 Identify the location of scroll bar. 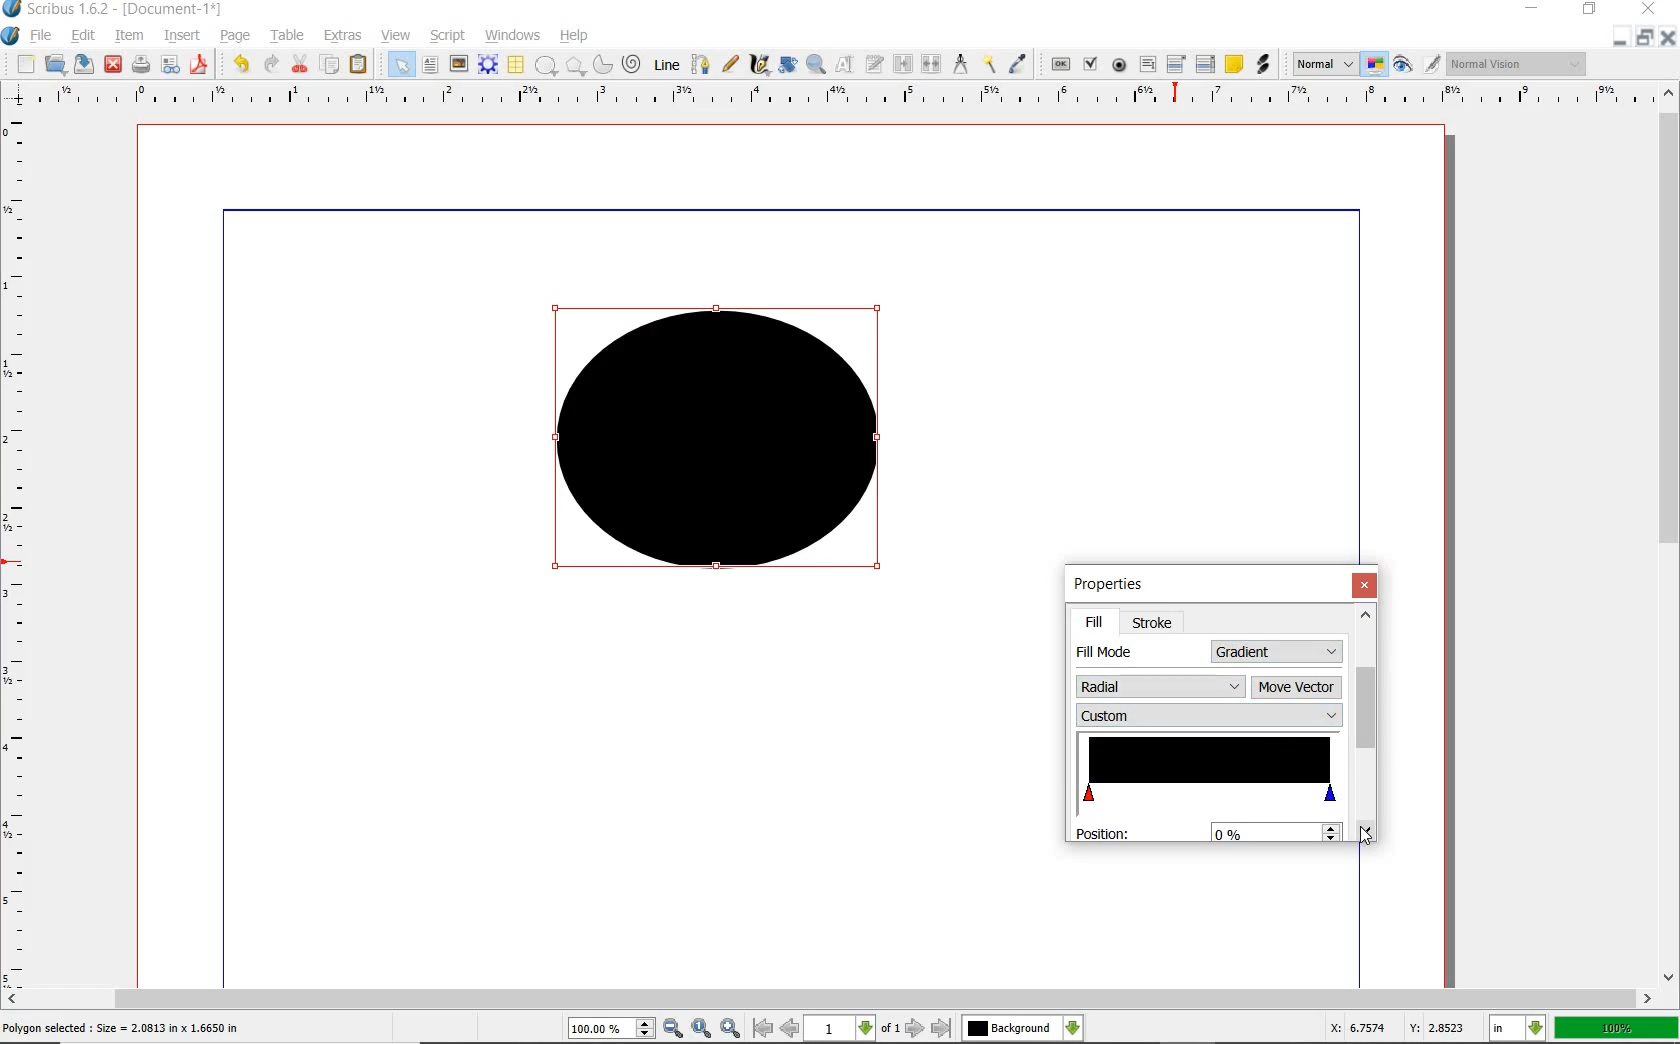
(1365, 709).